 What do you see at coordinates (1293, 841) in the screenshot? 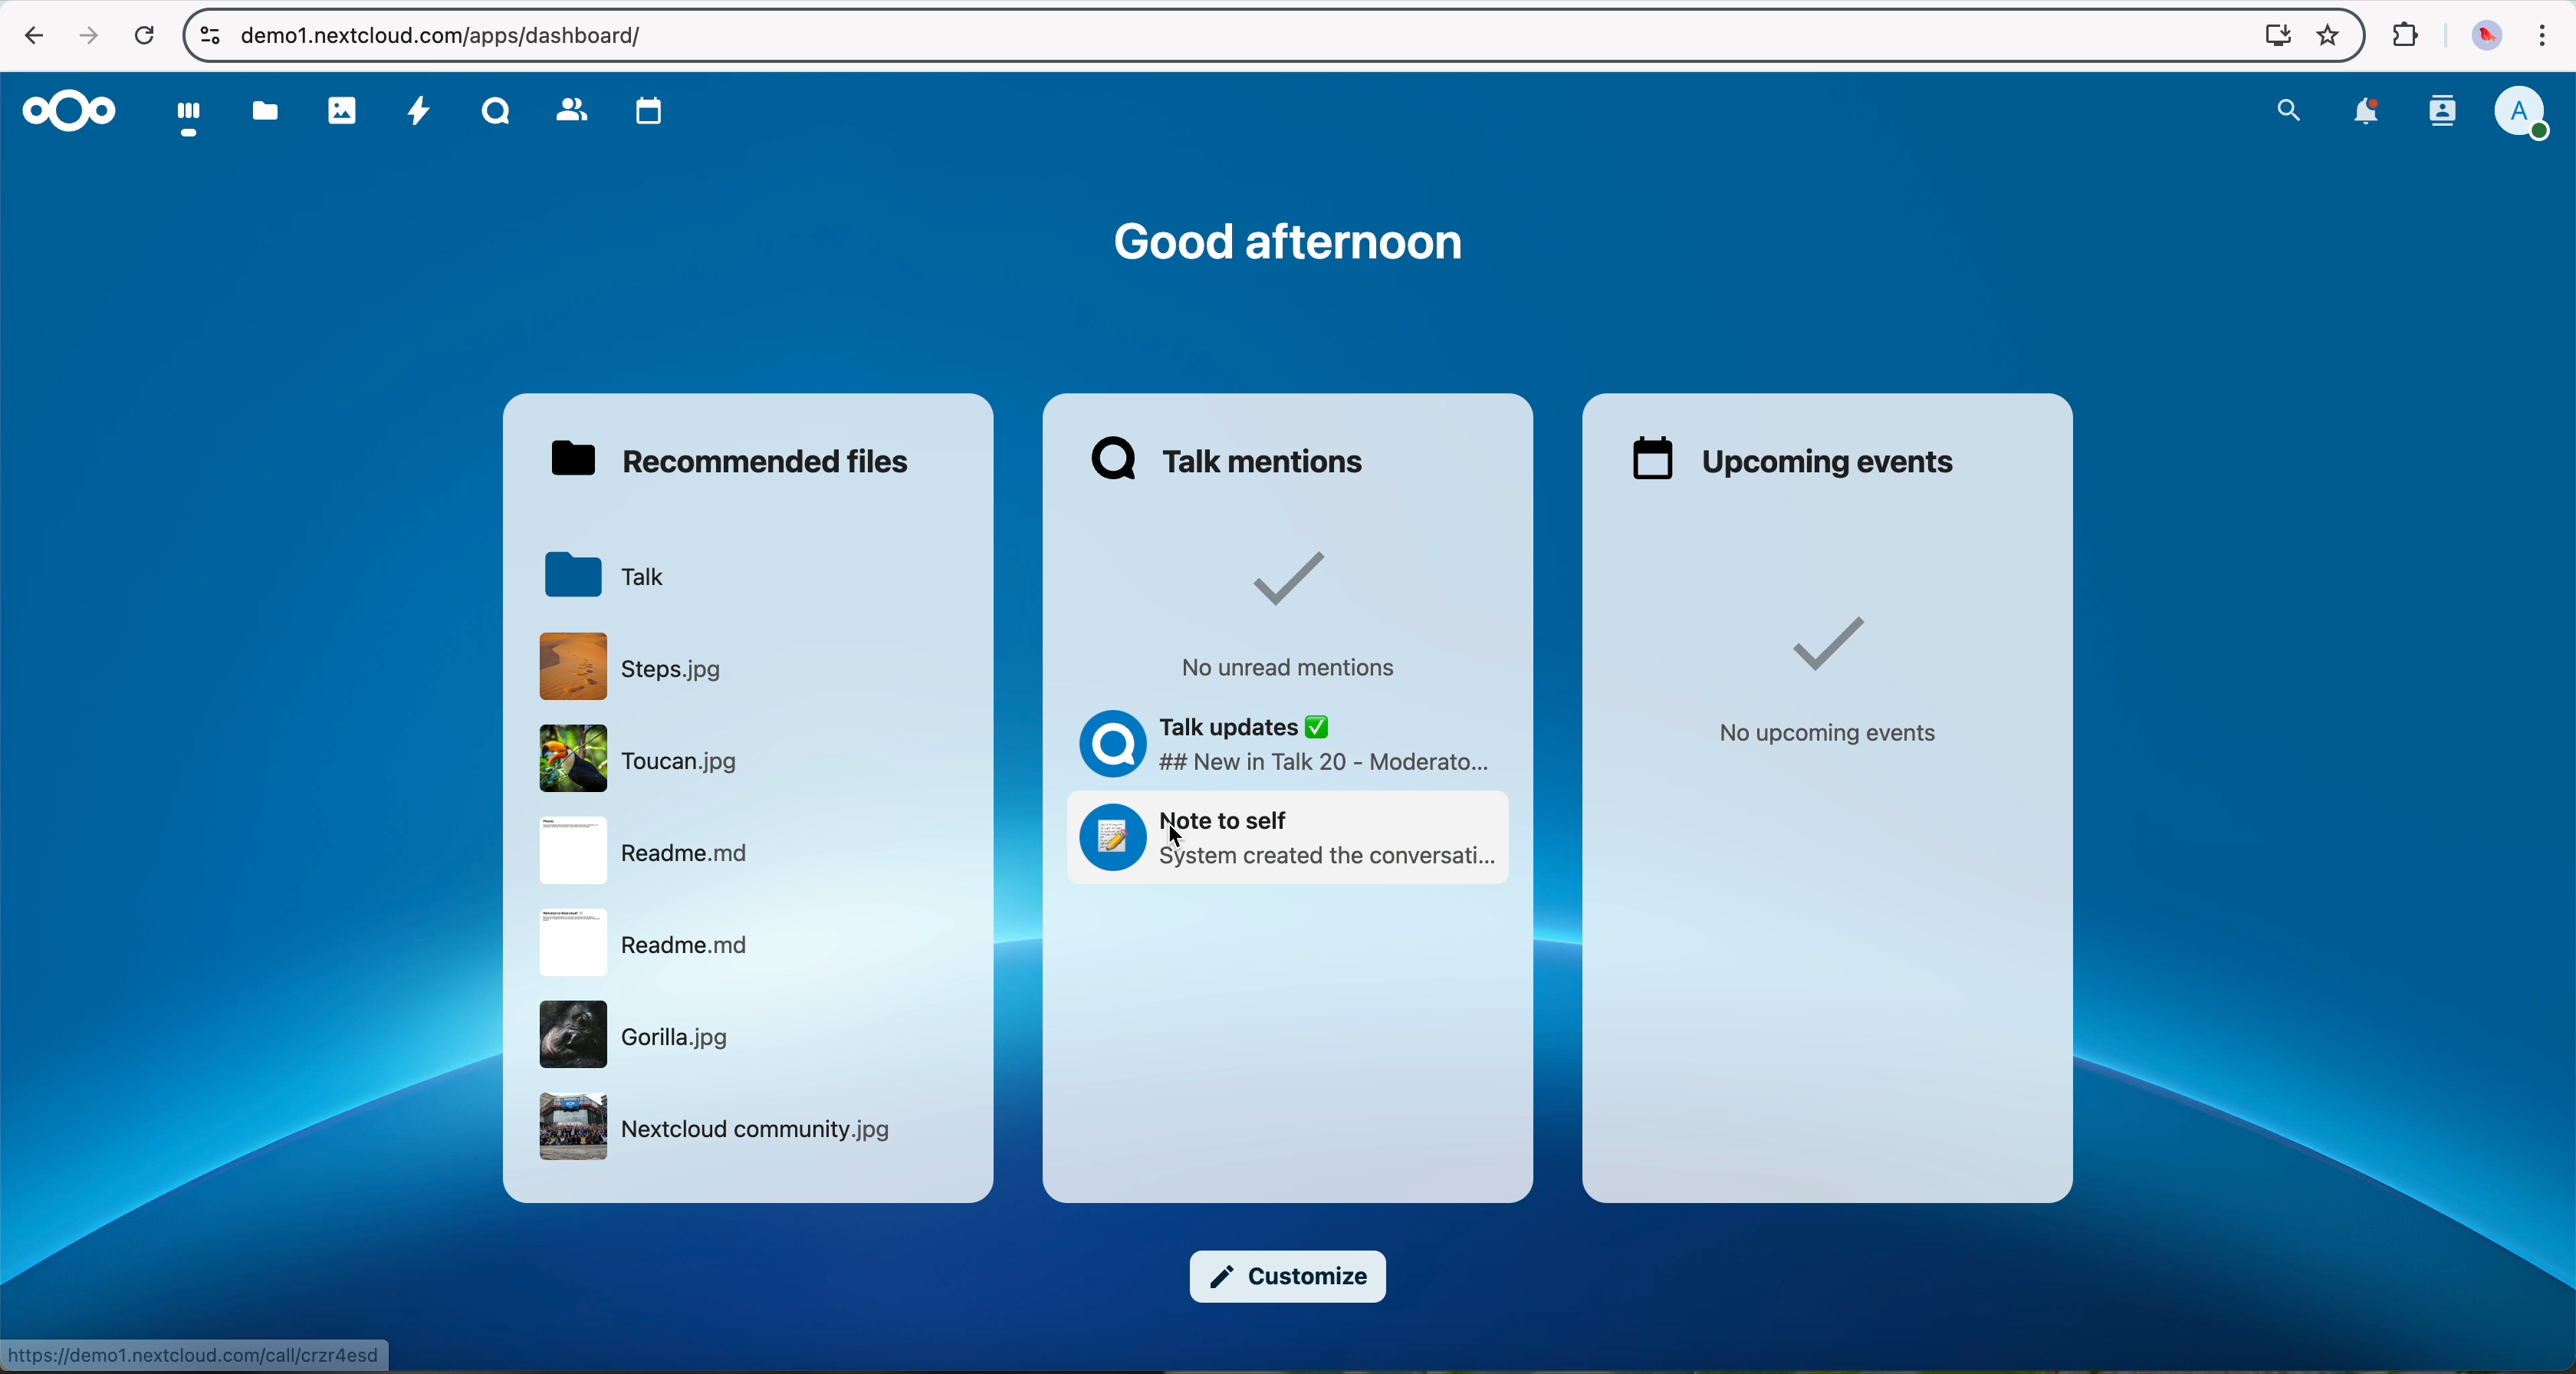
I see `click on note to self` at bounding box center [1293, 841].